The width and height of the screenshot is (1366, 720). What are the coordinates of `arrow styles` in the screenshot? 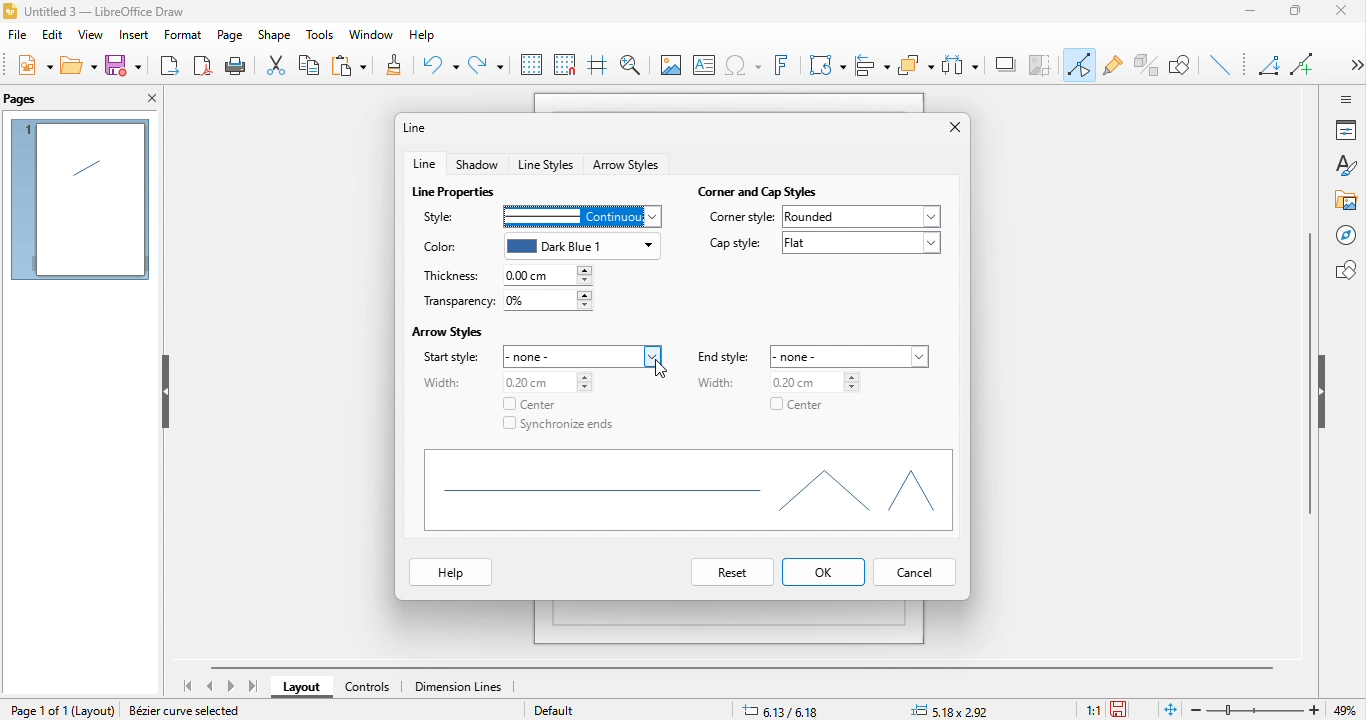 It's located at (452, 330).